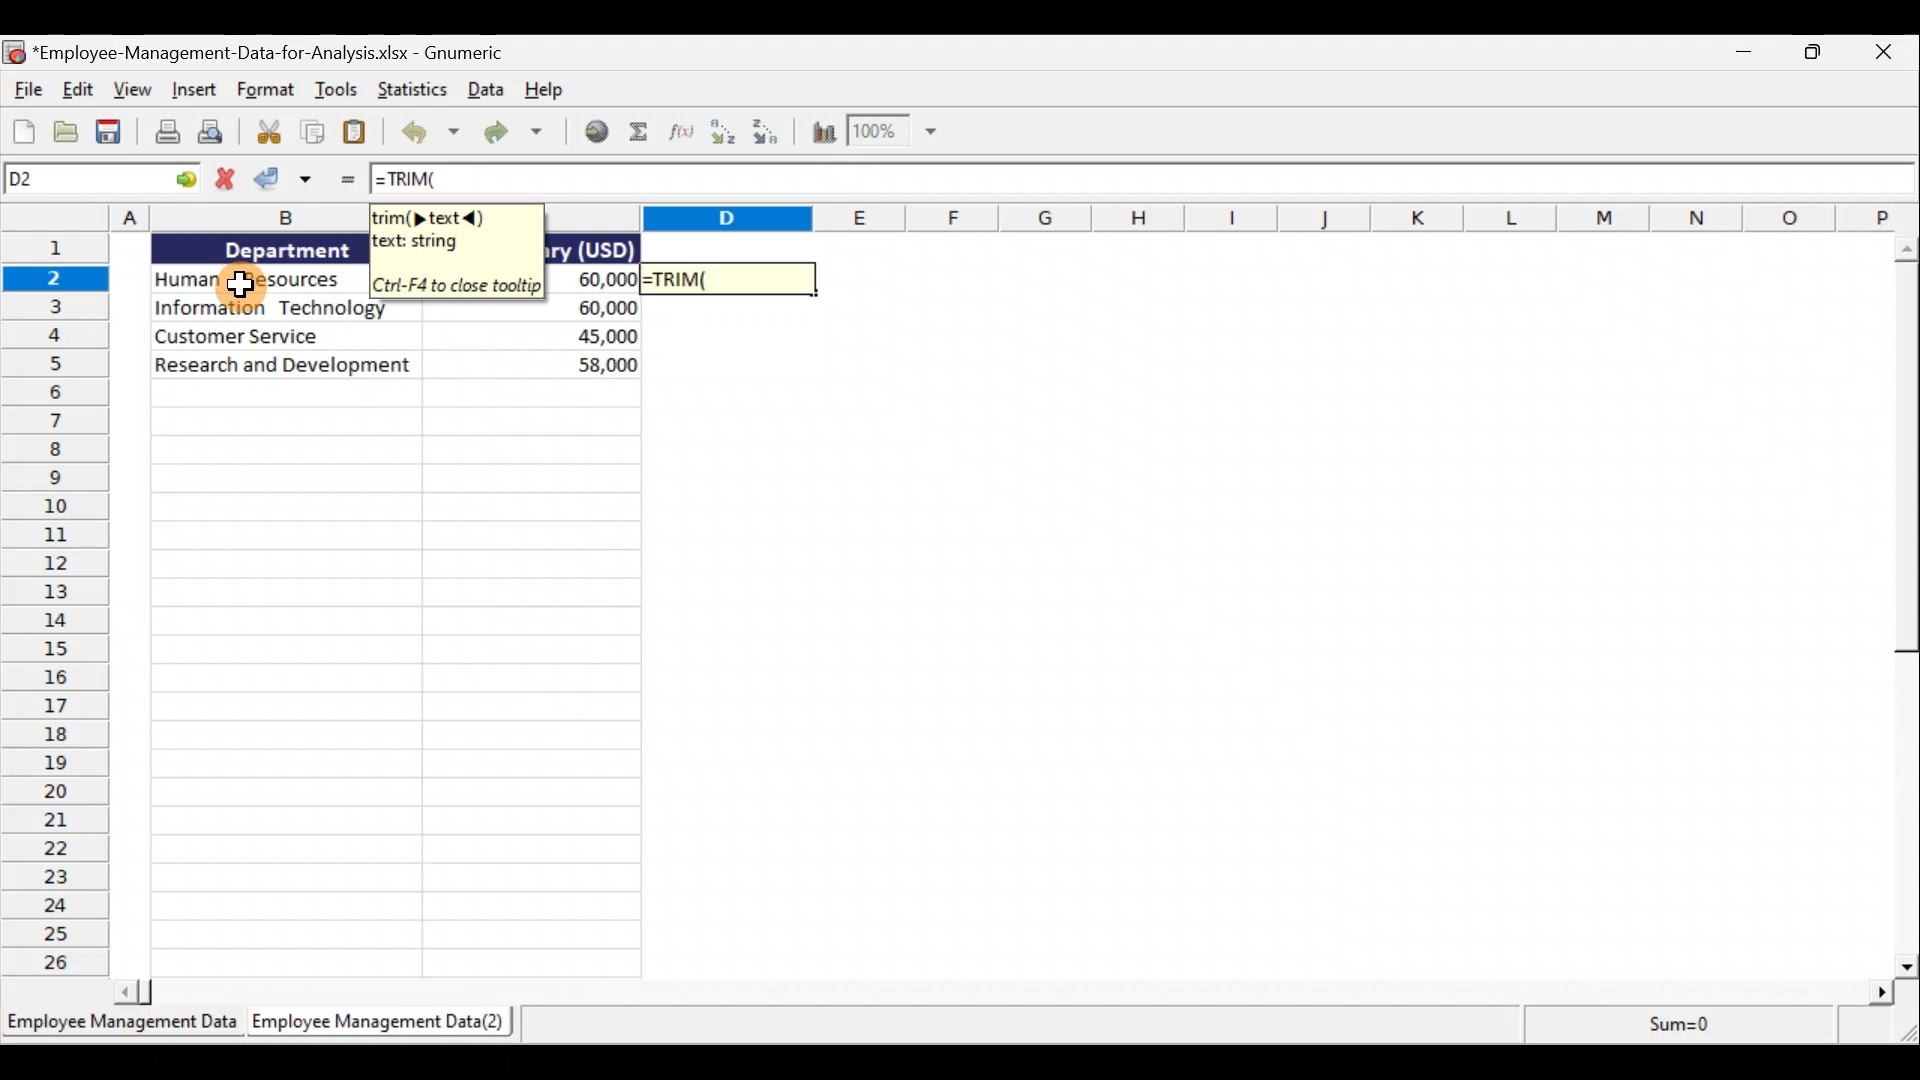  I want to click on Print preview, so click(214, 132).